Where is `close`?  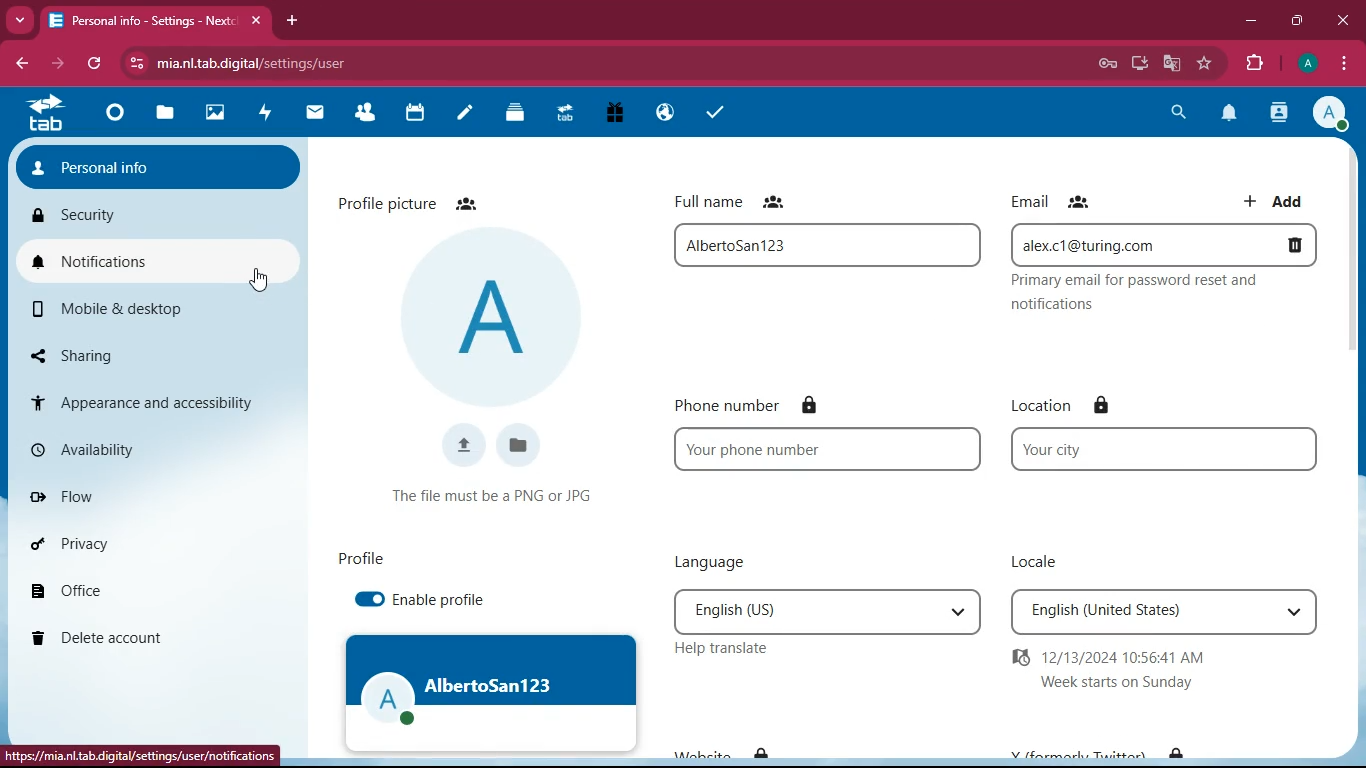 close is located at coordinates (1342, 20).